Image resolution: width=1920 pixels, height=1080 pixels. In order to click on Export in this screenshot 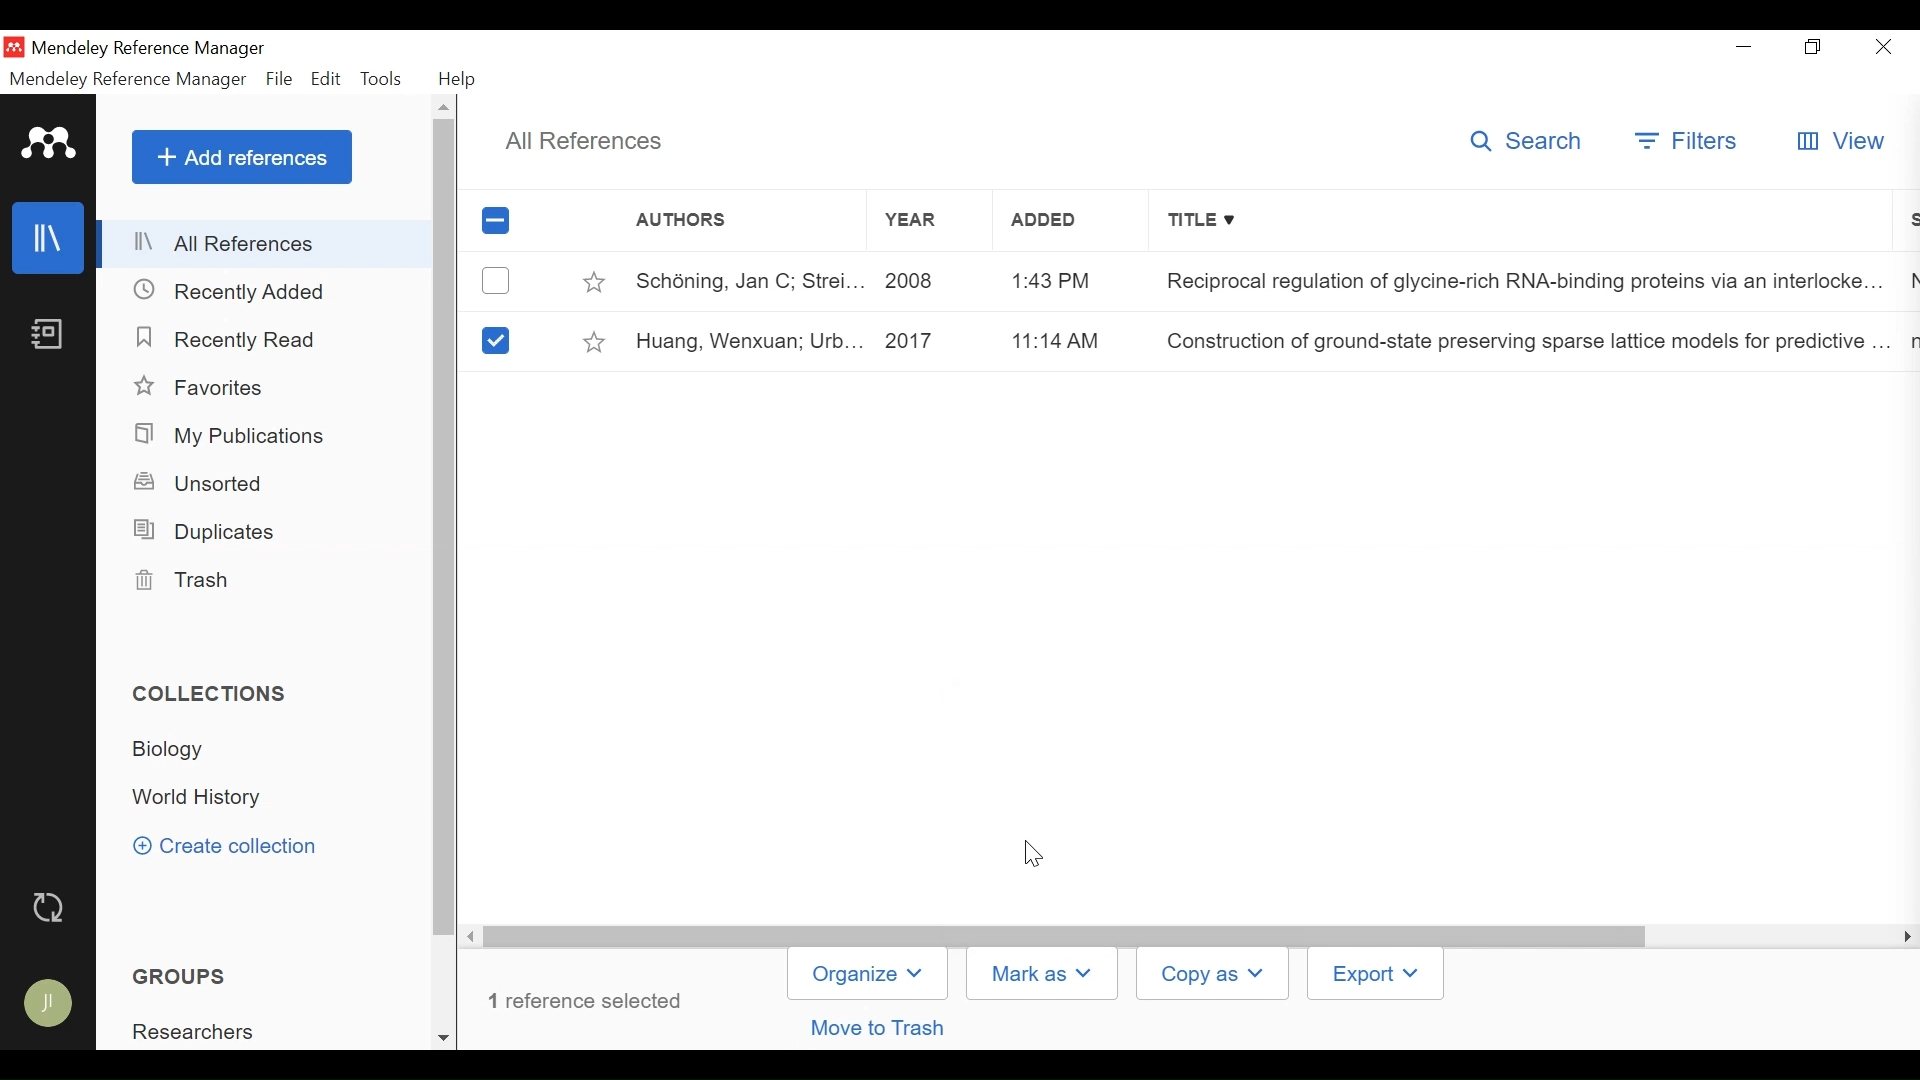, I will do `click(1379, 973)`.